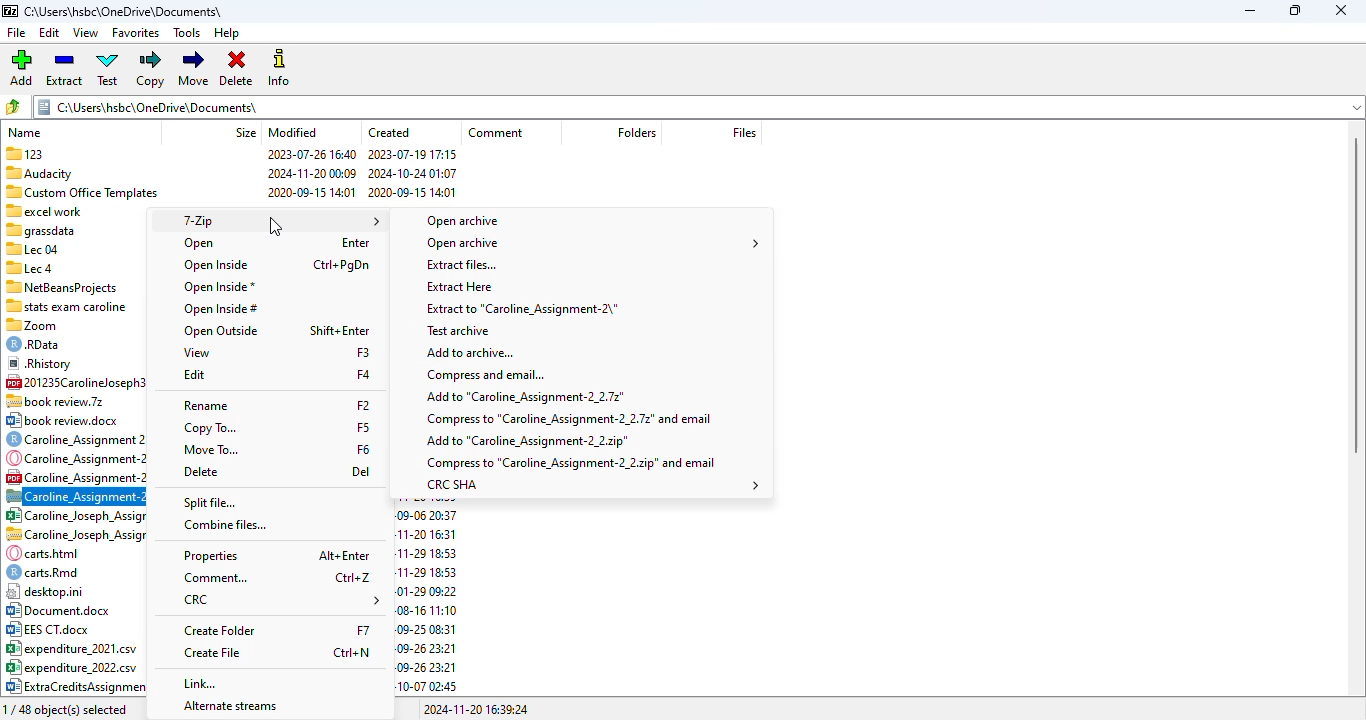 The image size is (1366, 720). I want to click on comment, so click(495, 132).